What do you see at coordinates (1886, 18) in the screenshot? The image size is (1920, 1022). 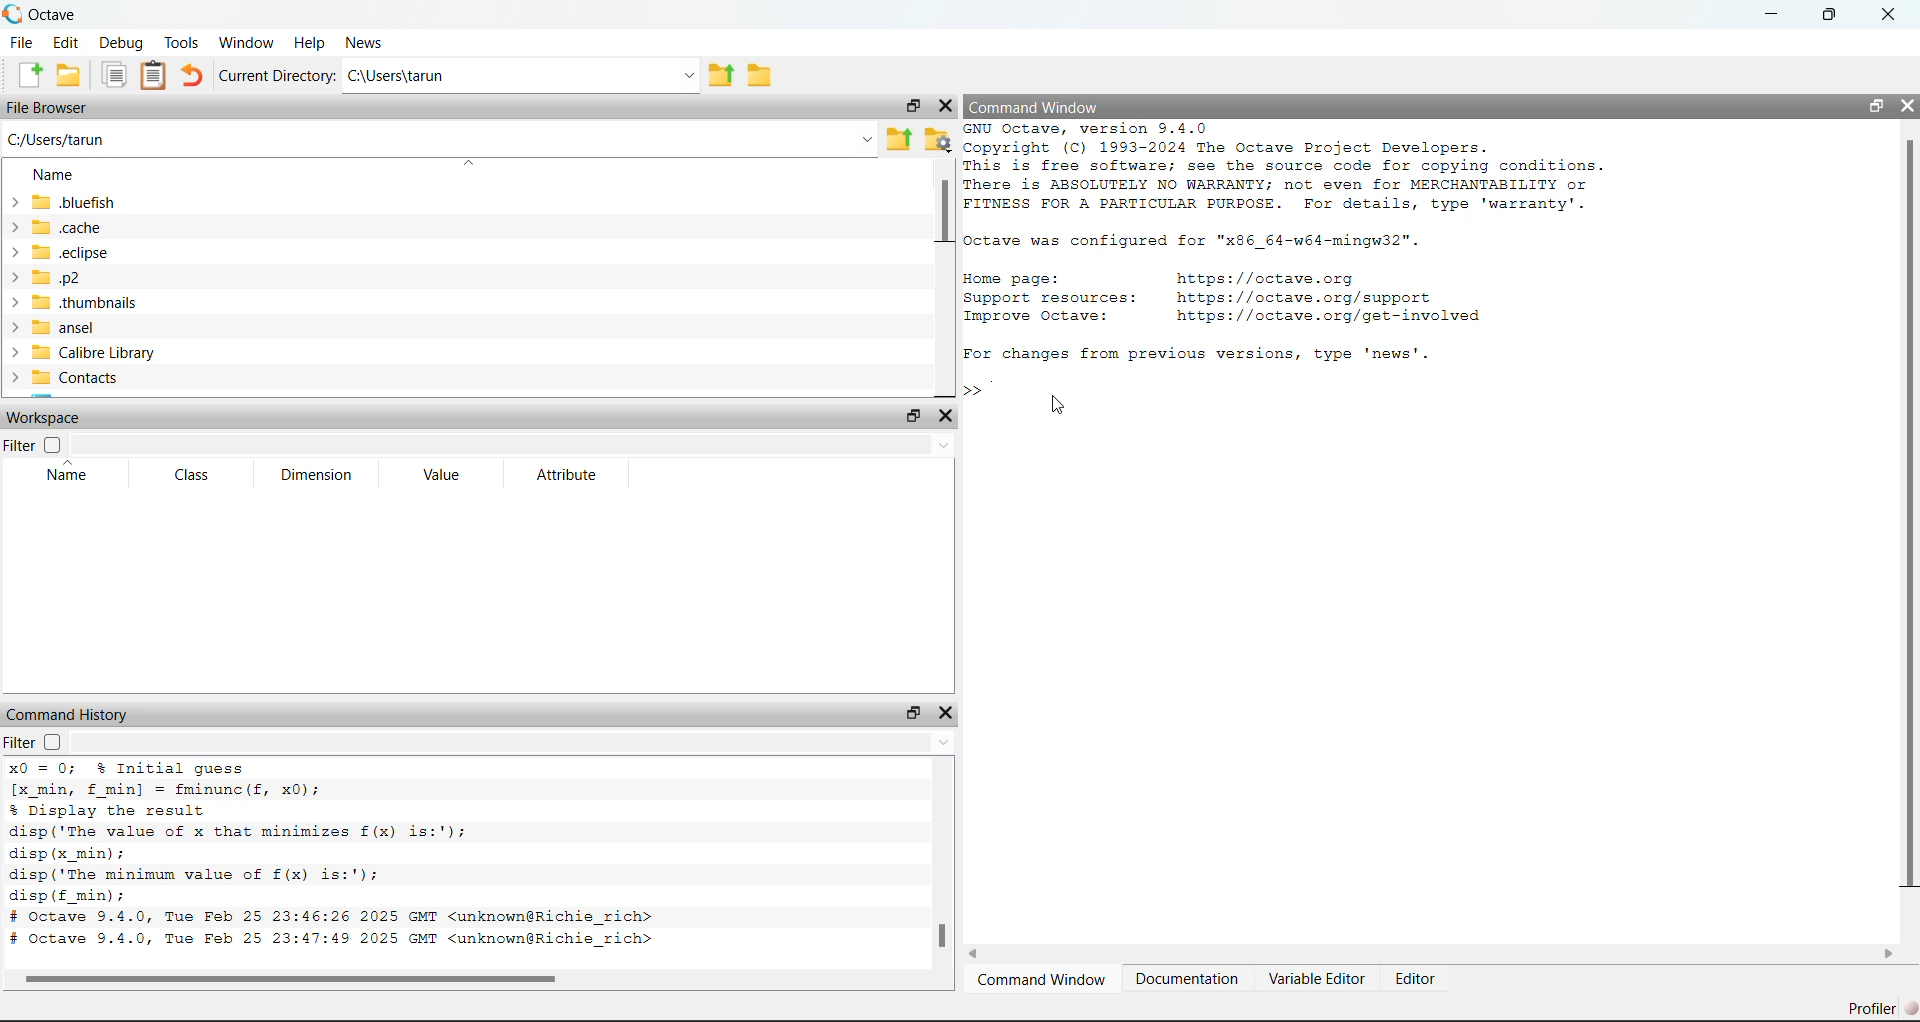 I see `Close` at bounding box center [1886, 18].